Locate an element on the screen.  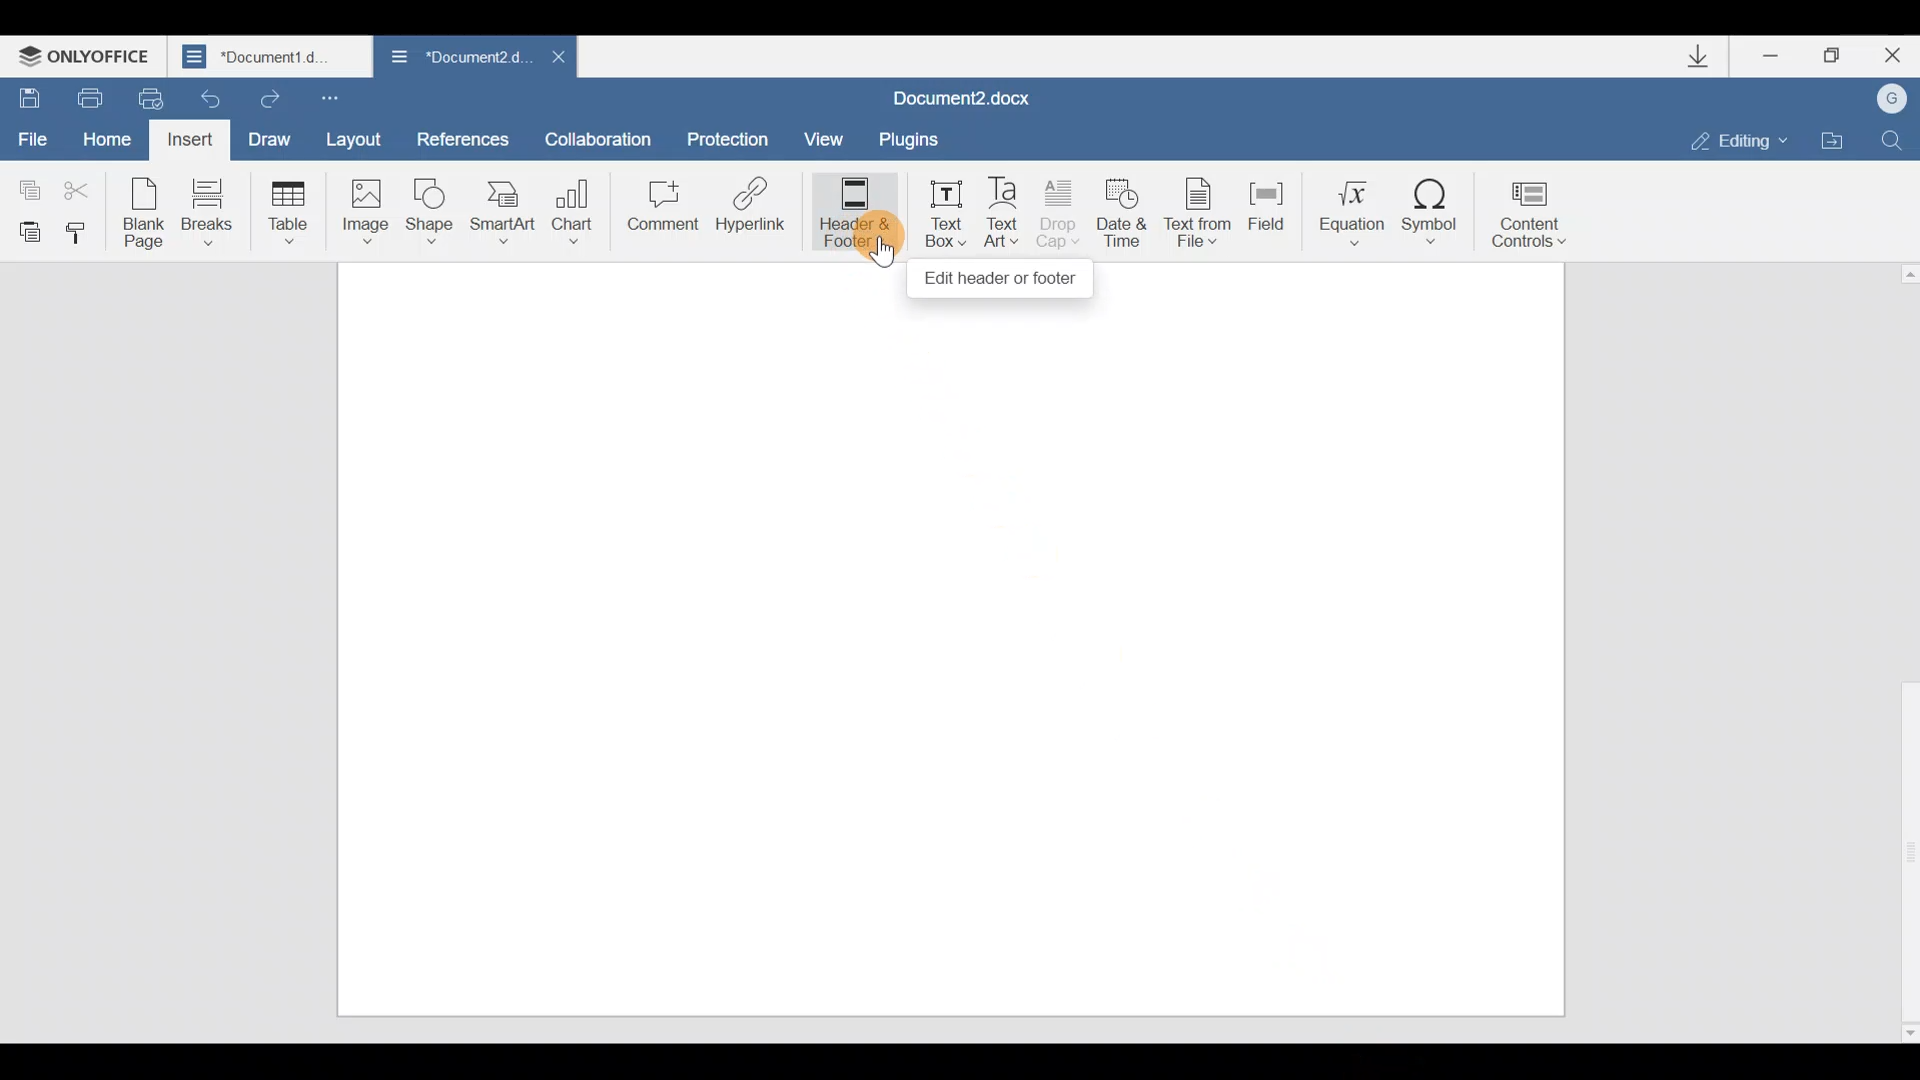
Minimize is located at coordinates (1765, 58).